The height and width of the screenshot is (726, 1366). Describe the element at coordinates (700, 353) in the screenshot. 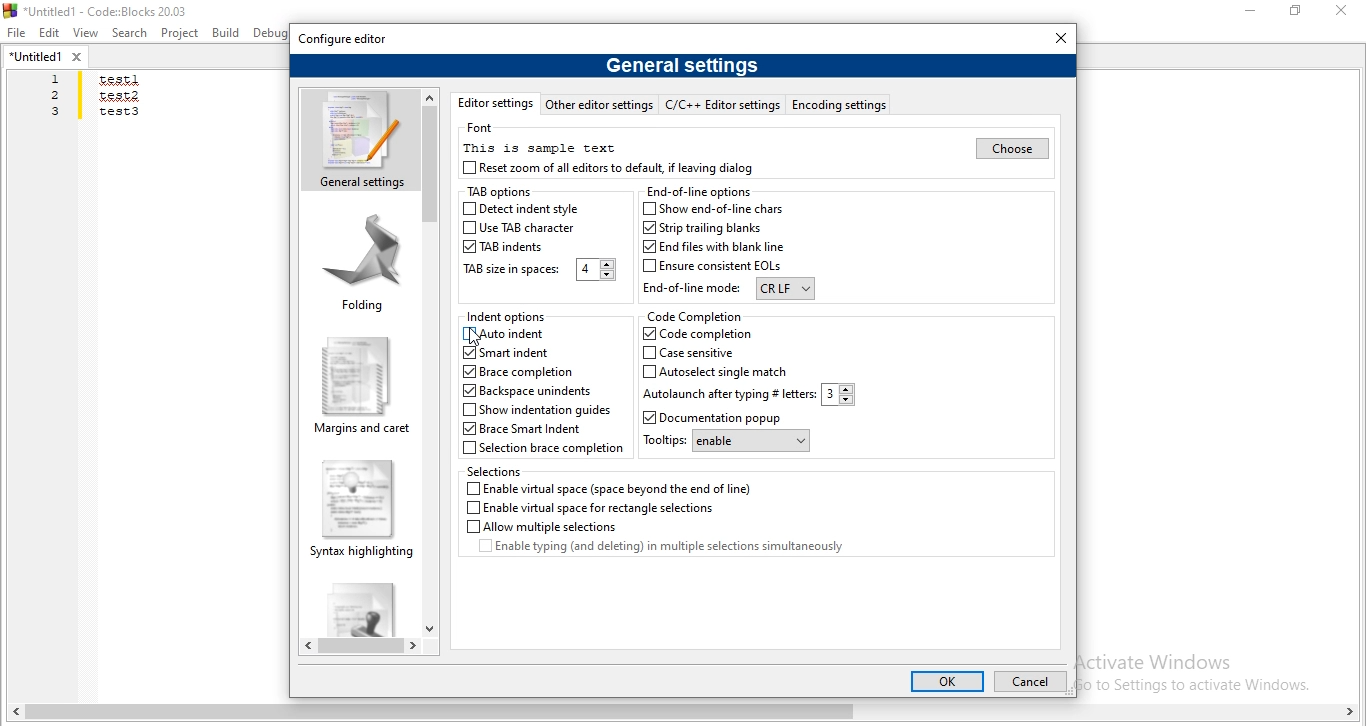

I see `Case sensitive` at that location.